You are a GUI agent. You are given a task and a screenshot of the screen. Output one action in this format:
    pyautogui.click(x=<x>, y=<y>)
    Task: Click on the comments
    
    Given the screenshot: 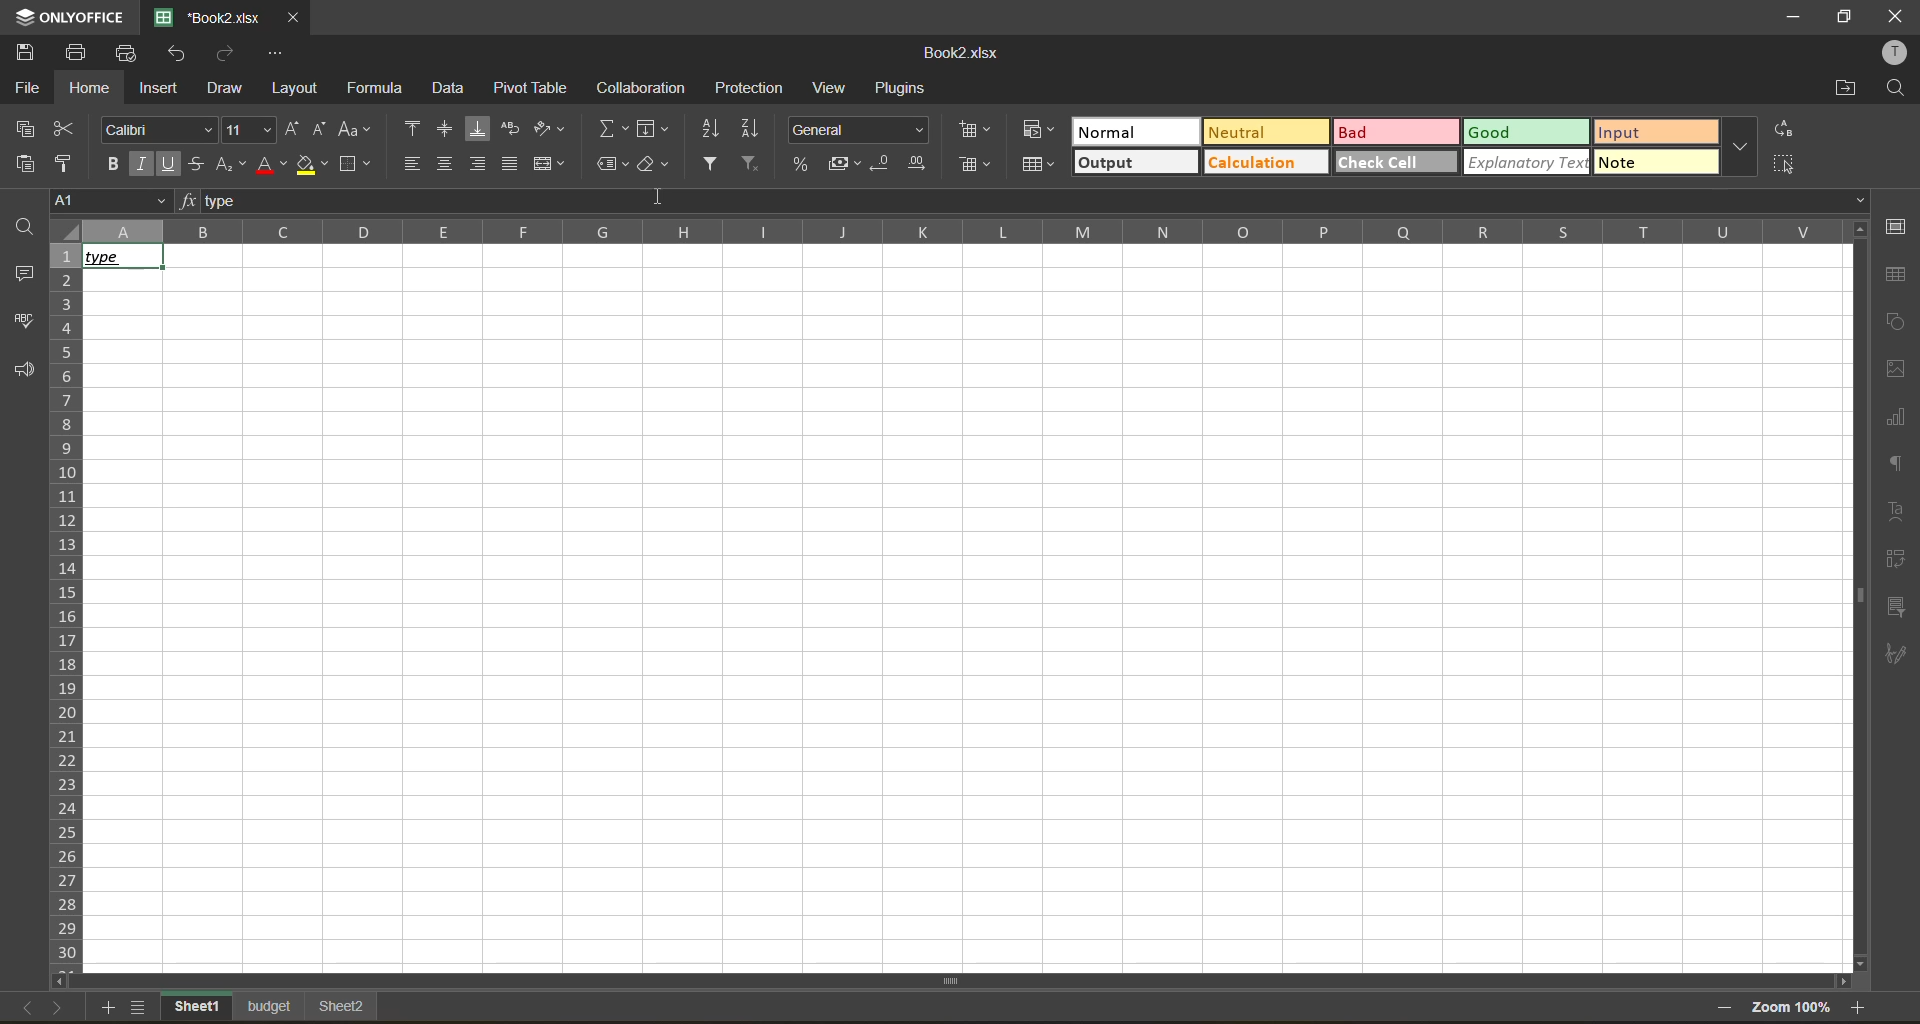 What is the action you would take?
    pyautogui.click(x=23, y=270)
    